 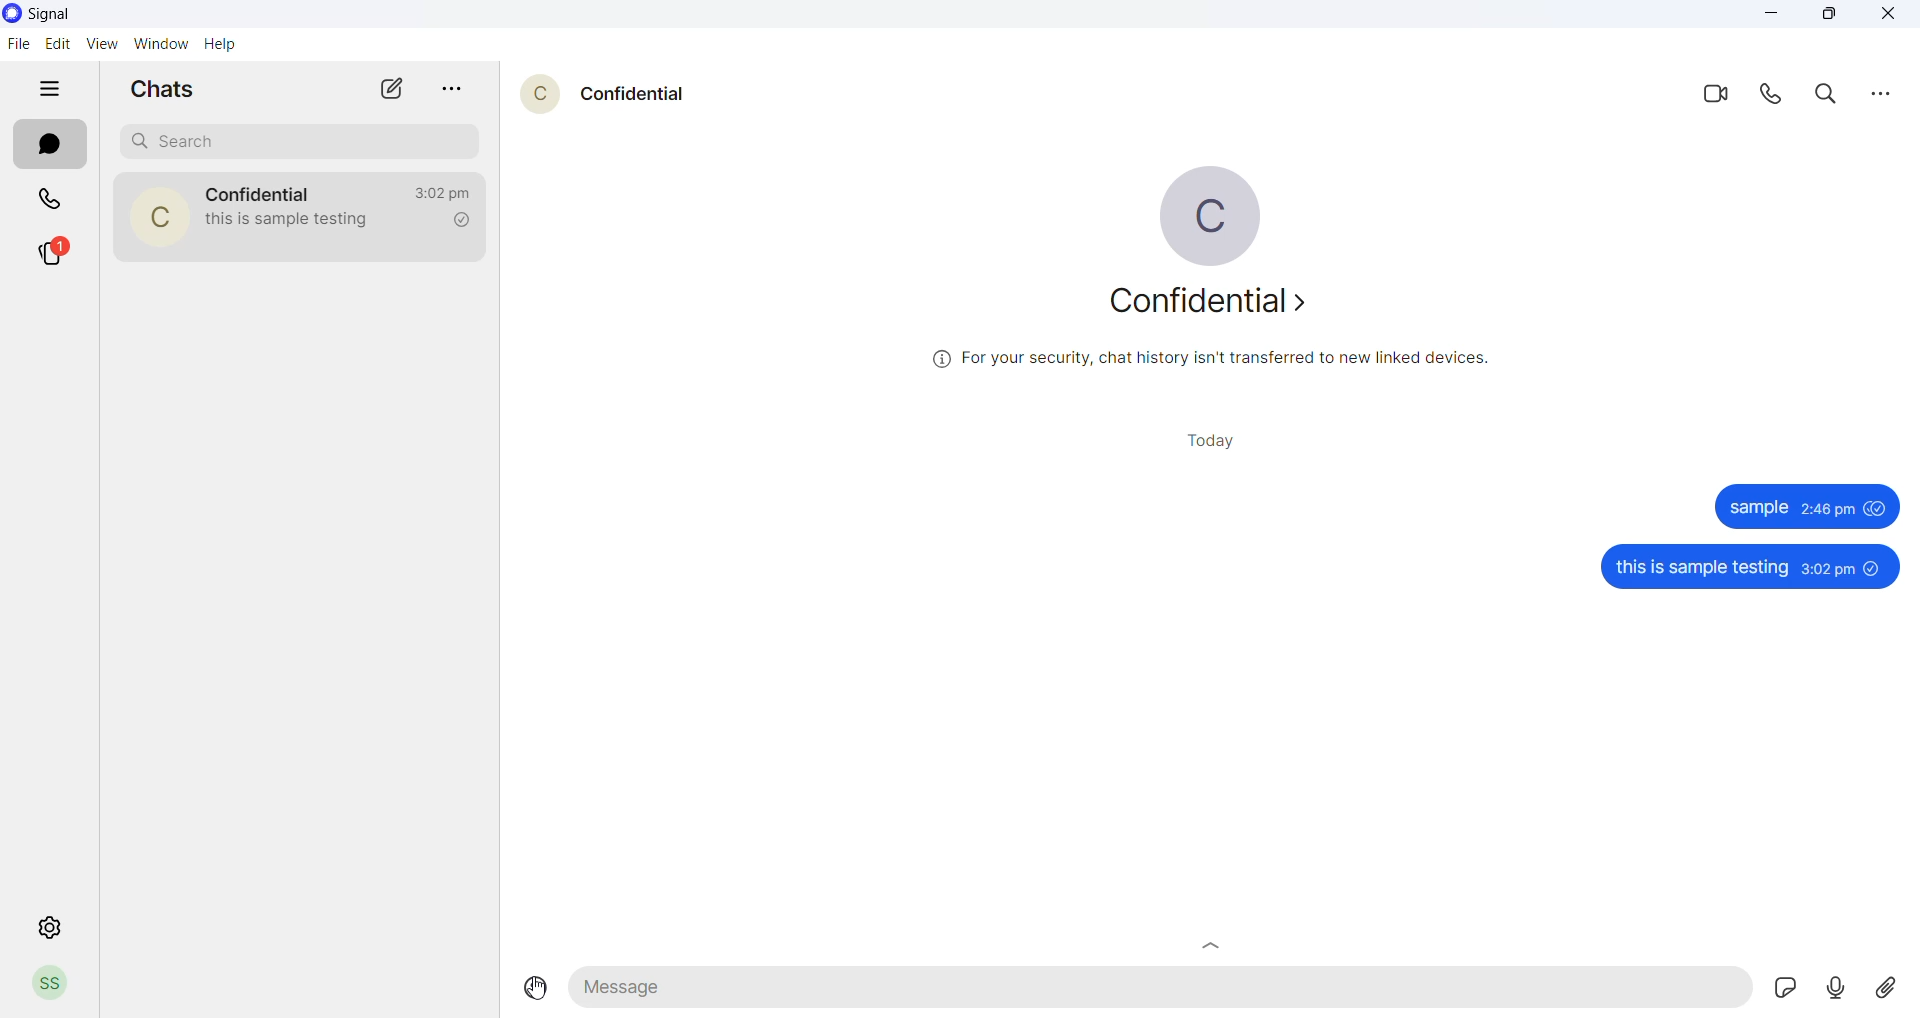 I want to click on window, so click(x=161, y=43).